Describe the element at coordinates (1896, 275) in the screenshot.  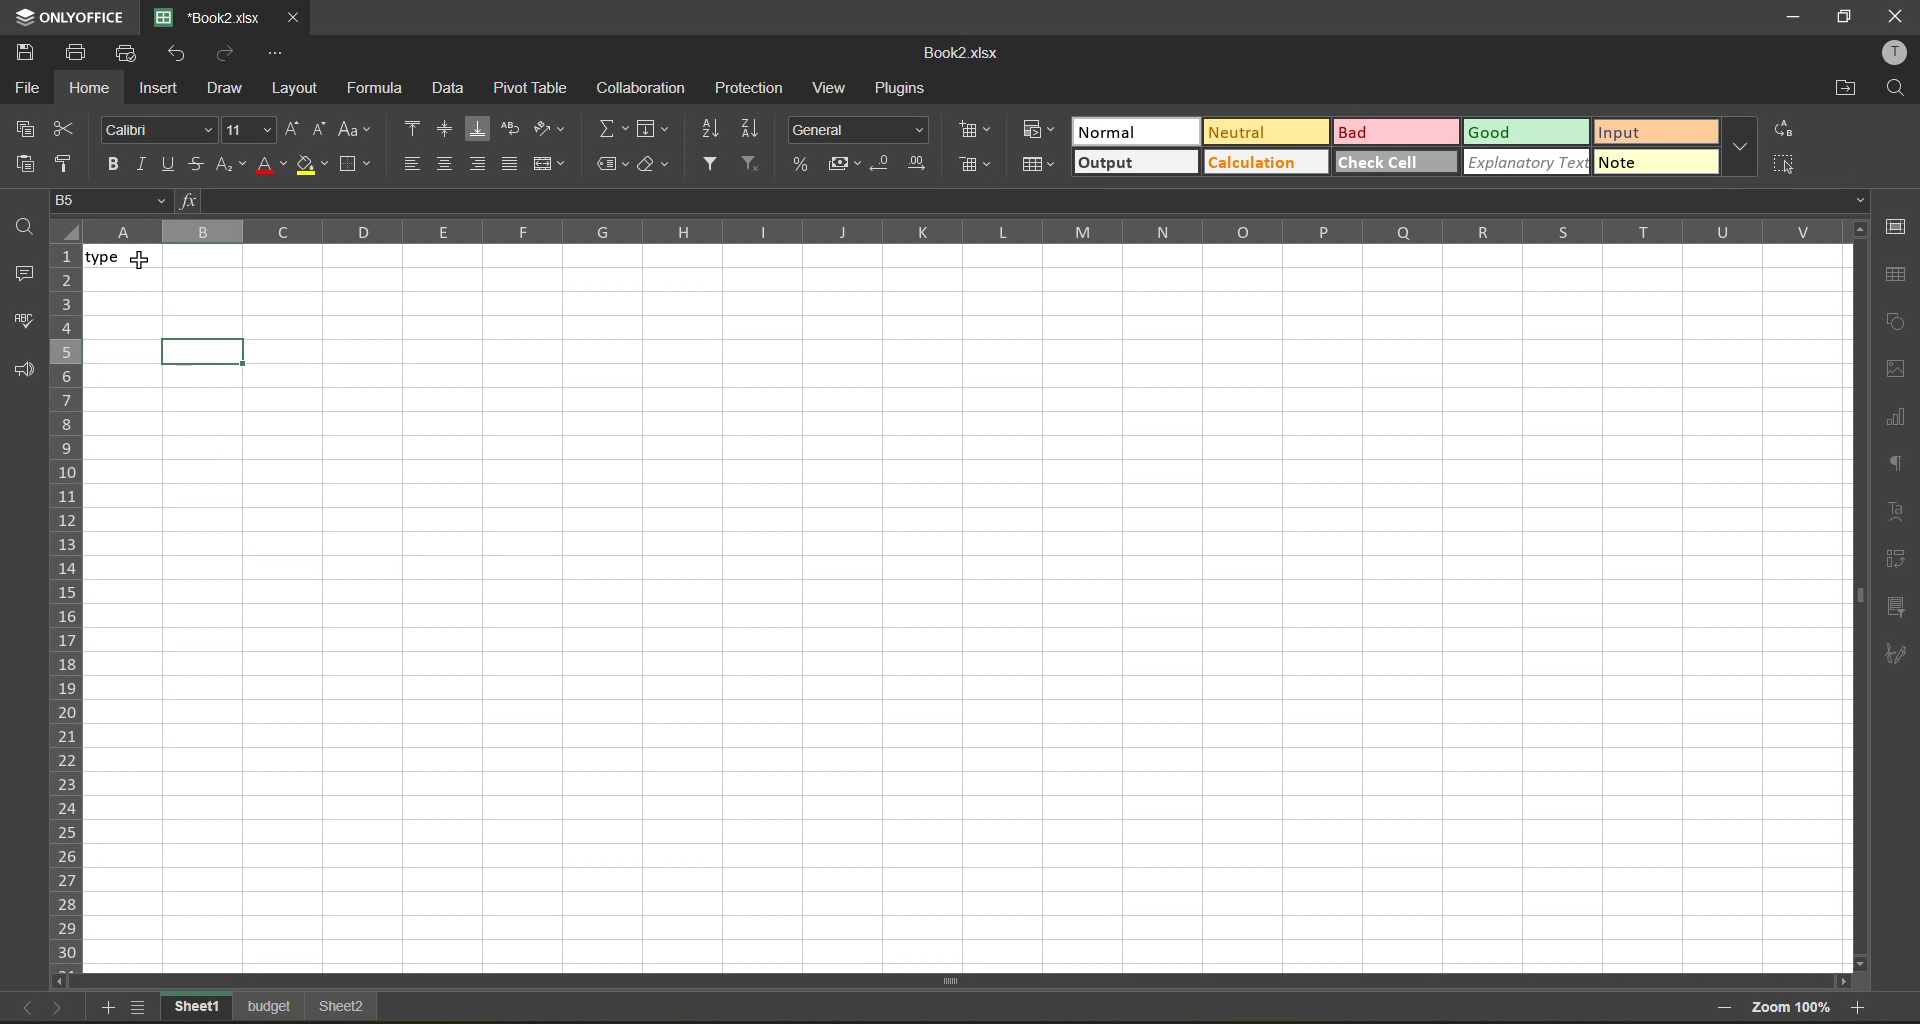
I see `table` at that location.